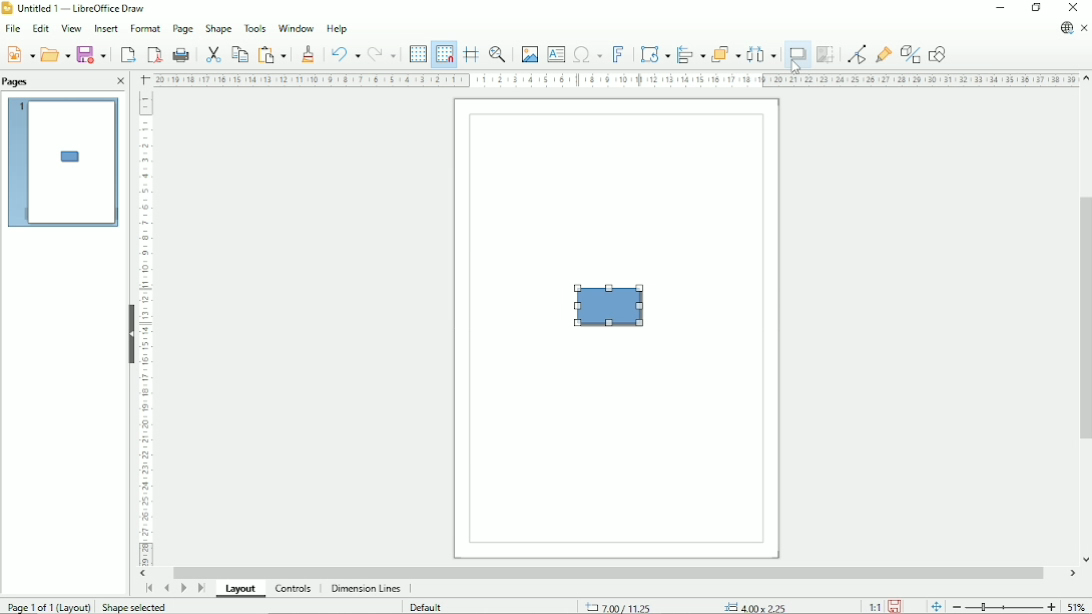  Describe the element at coordinates (796, 68) in the screenshot. I see `Cursor` at that location.